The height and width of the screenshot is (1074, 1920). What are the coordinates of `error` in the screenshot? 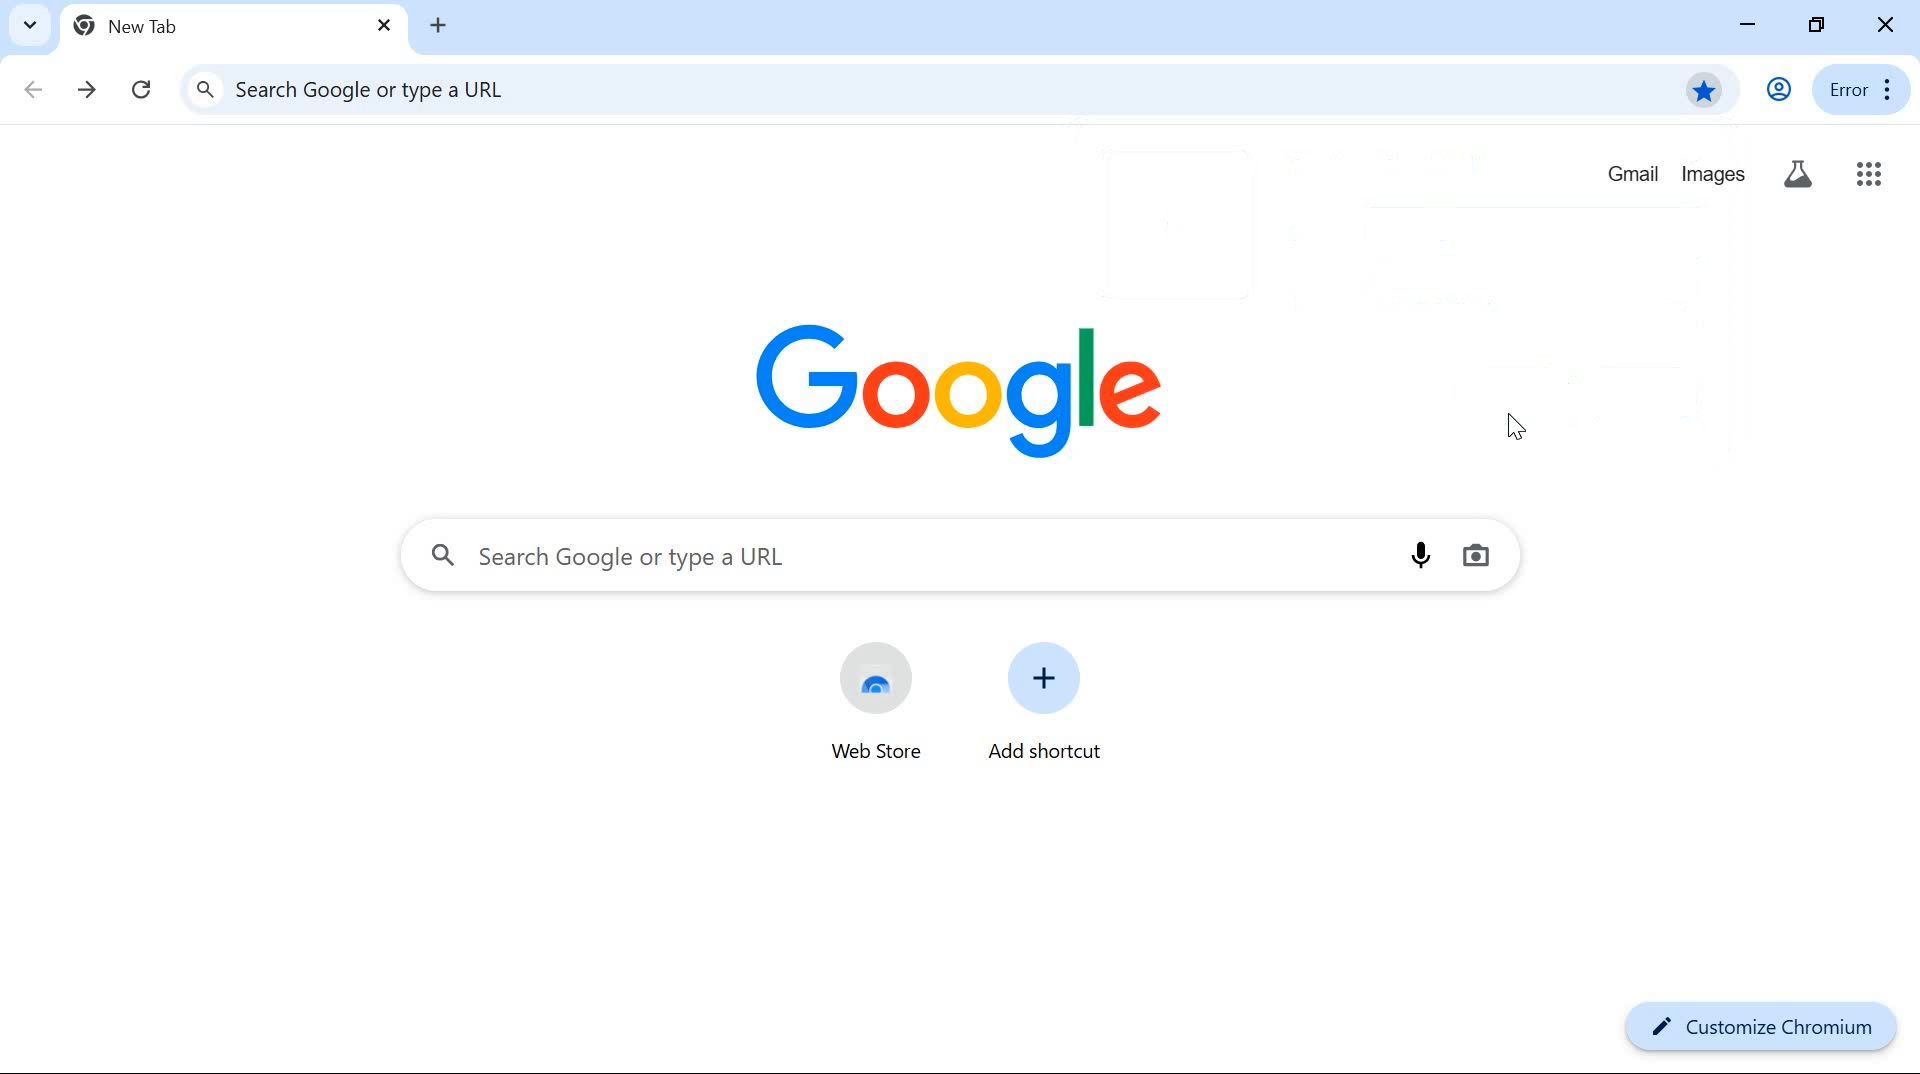 It's located at (1845, 88).